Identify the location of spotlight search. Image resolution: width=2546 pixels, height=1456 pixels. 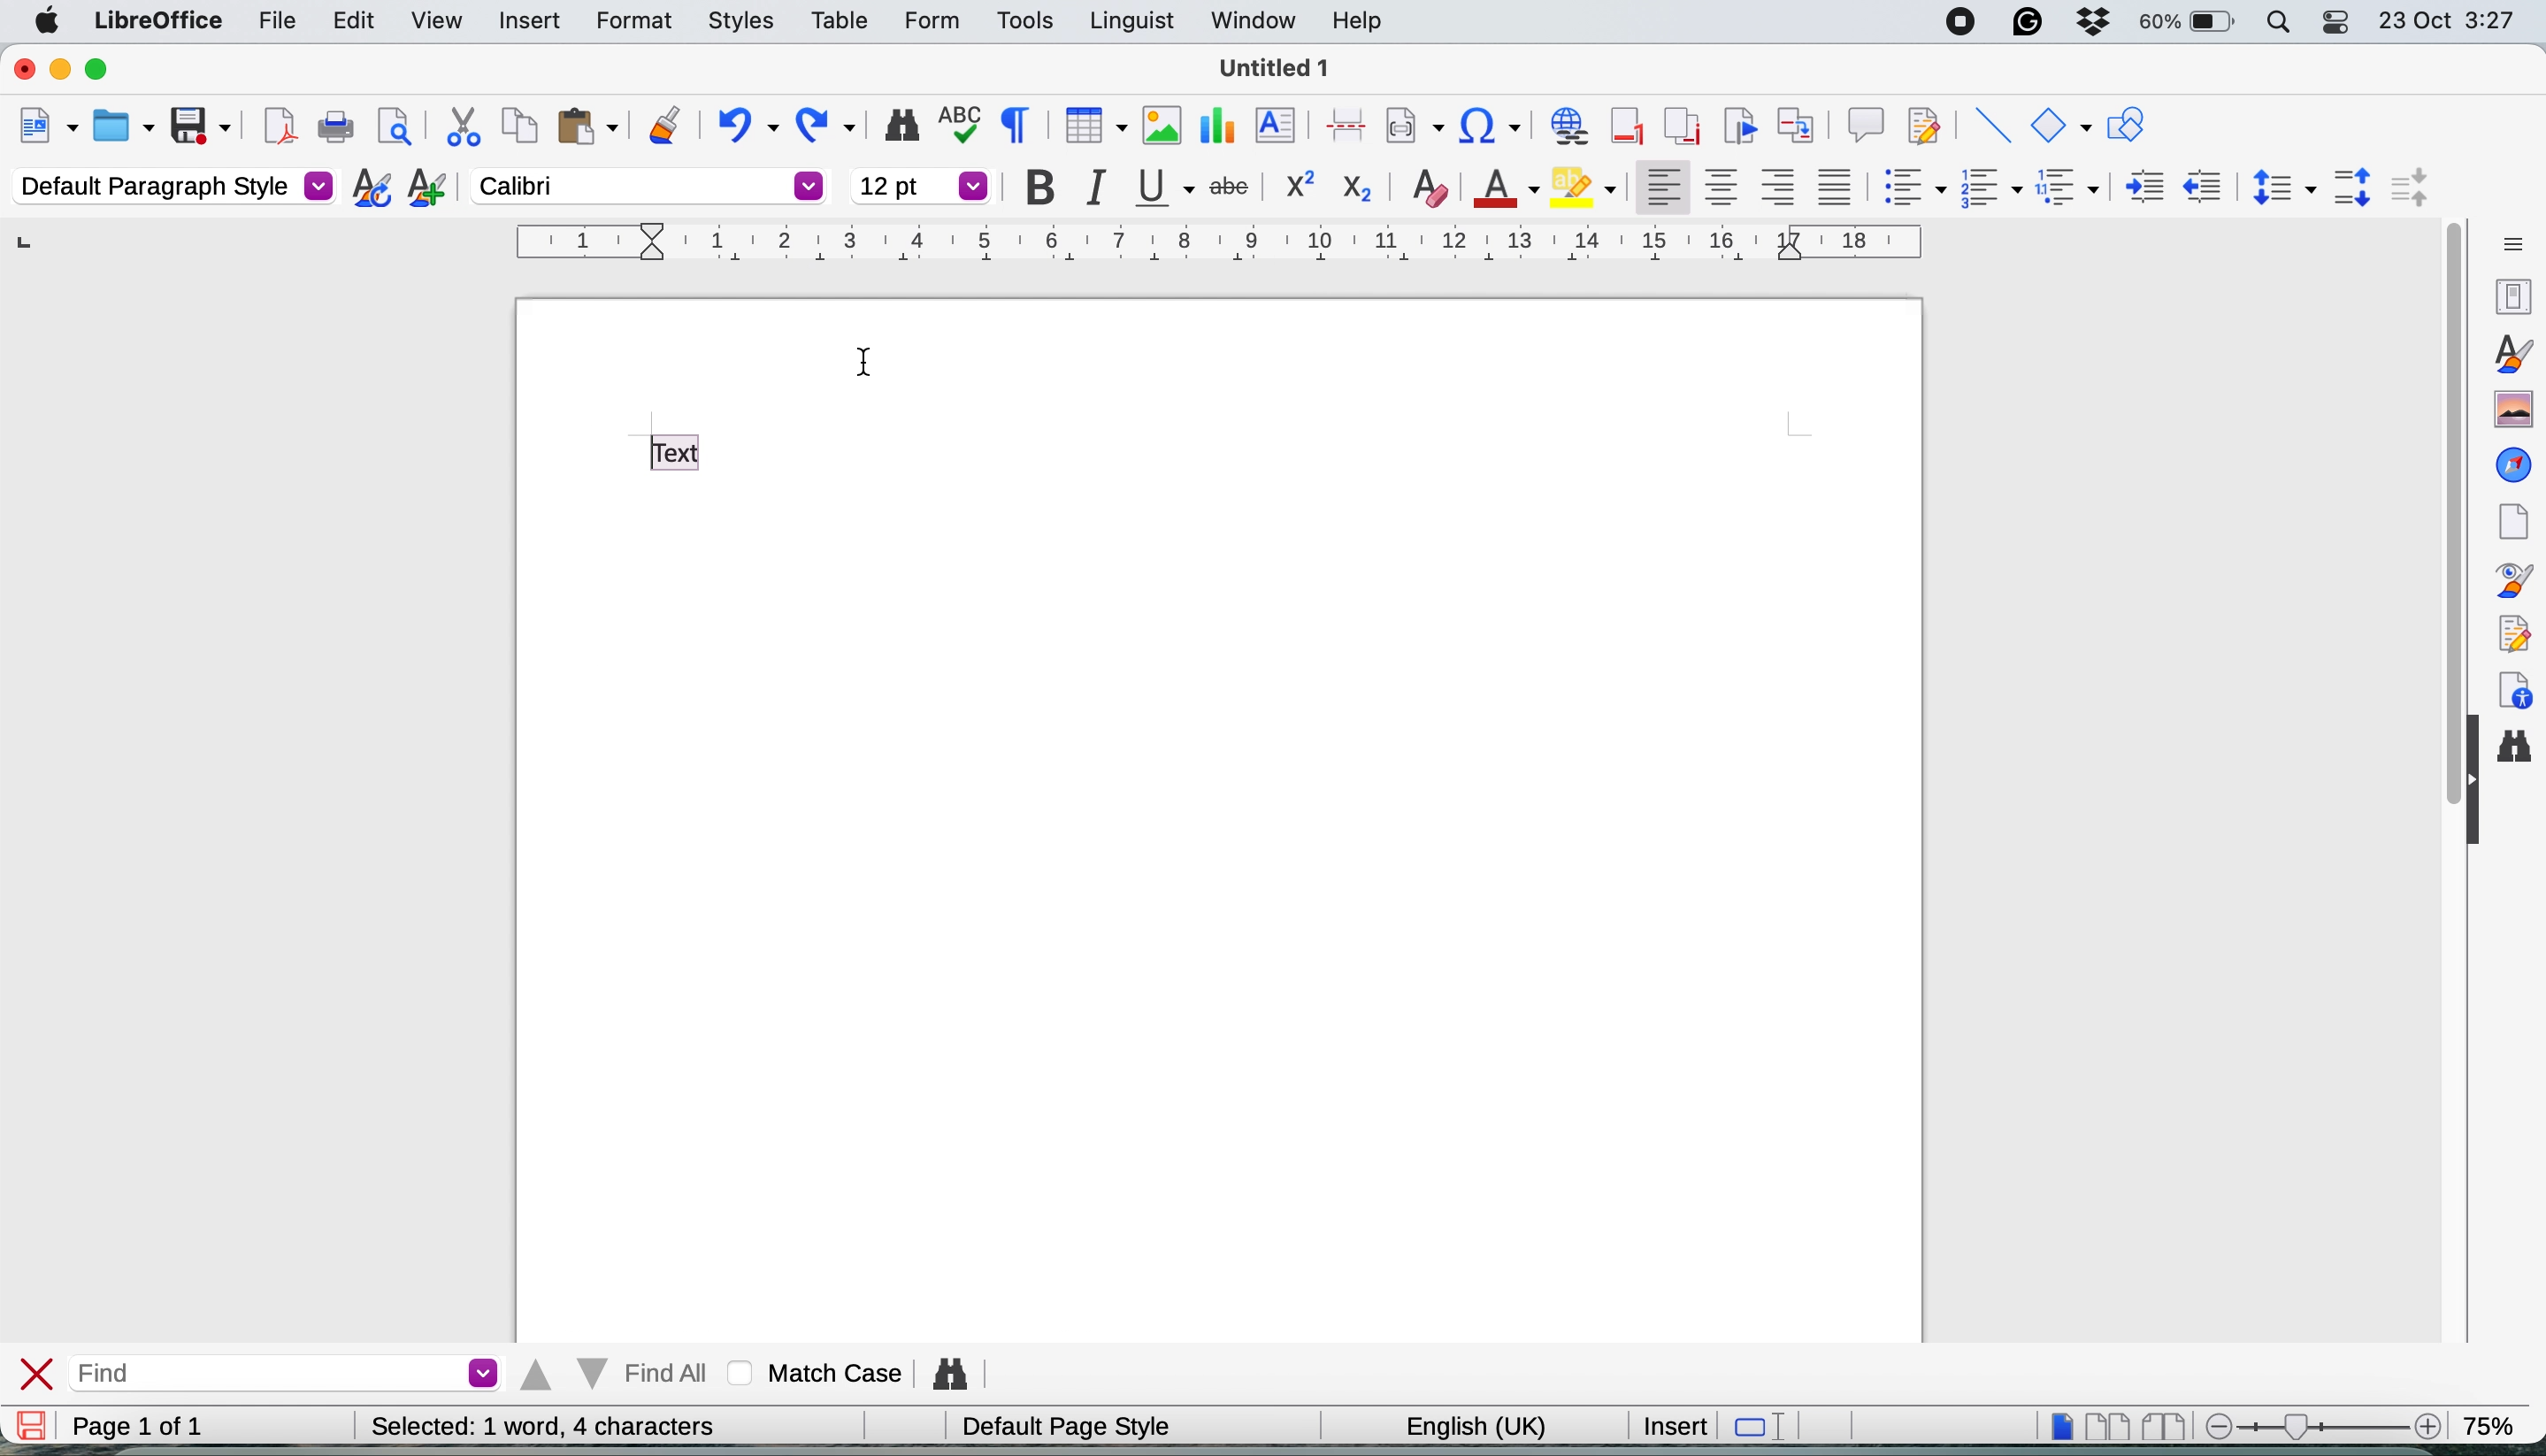
(2277, 24).